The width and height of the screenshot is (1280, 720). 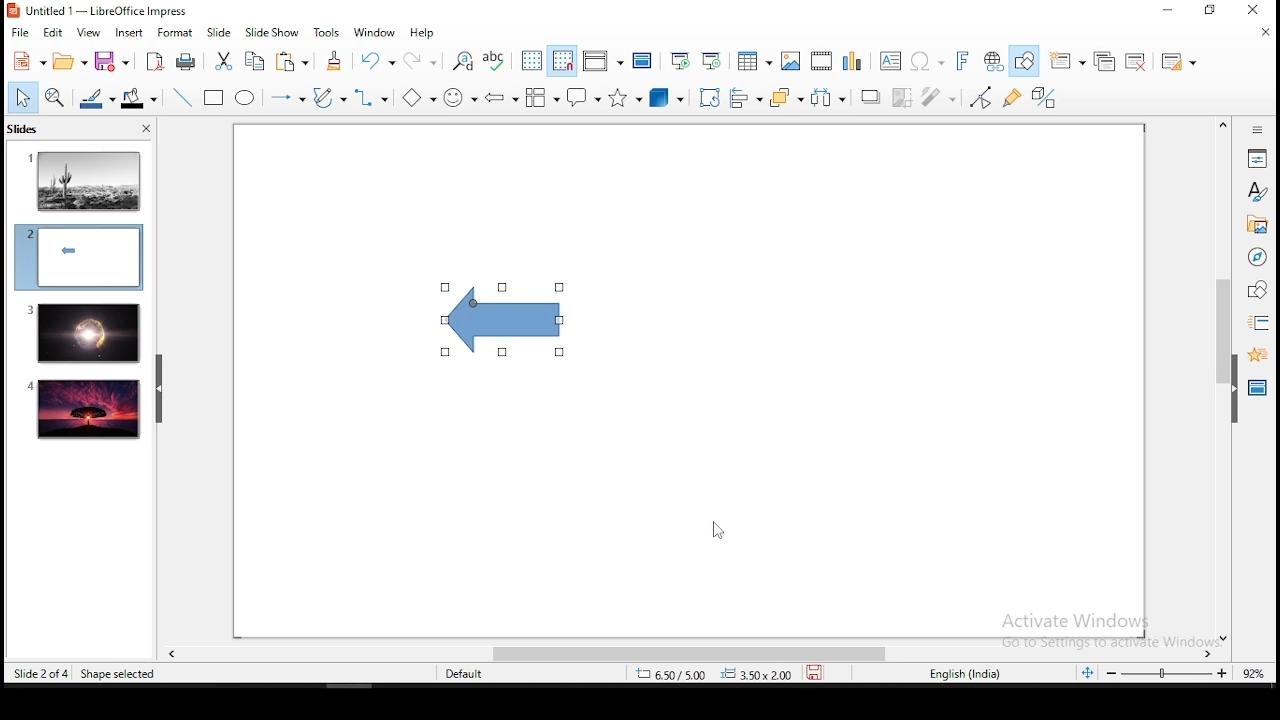 What do you see at coordinates (287, 98) in the screenshot?
I see `lines and arrows` at bounding box center [287, 98].